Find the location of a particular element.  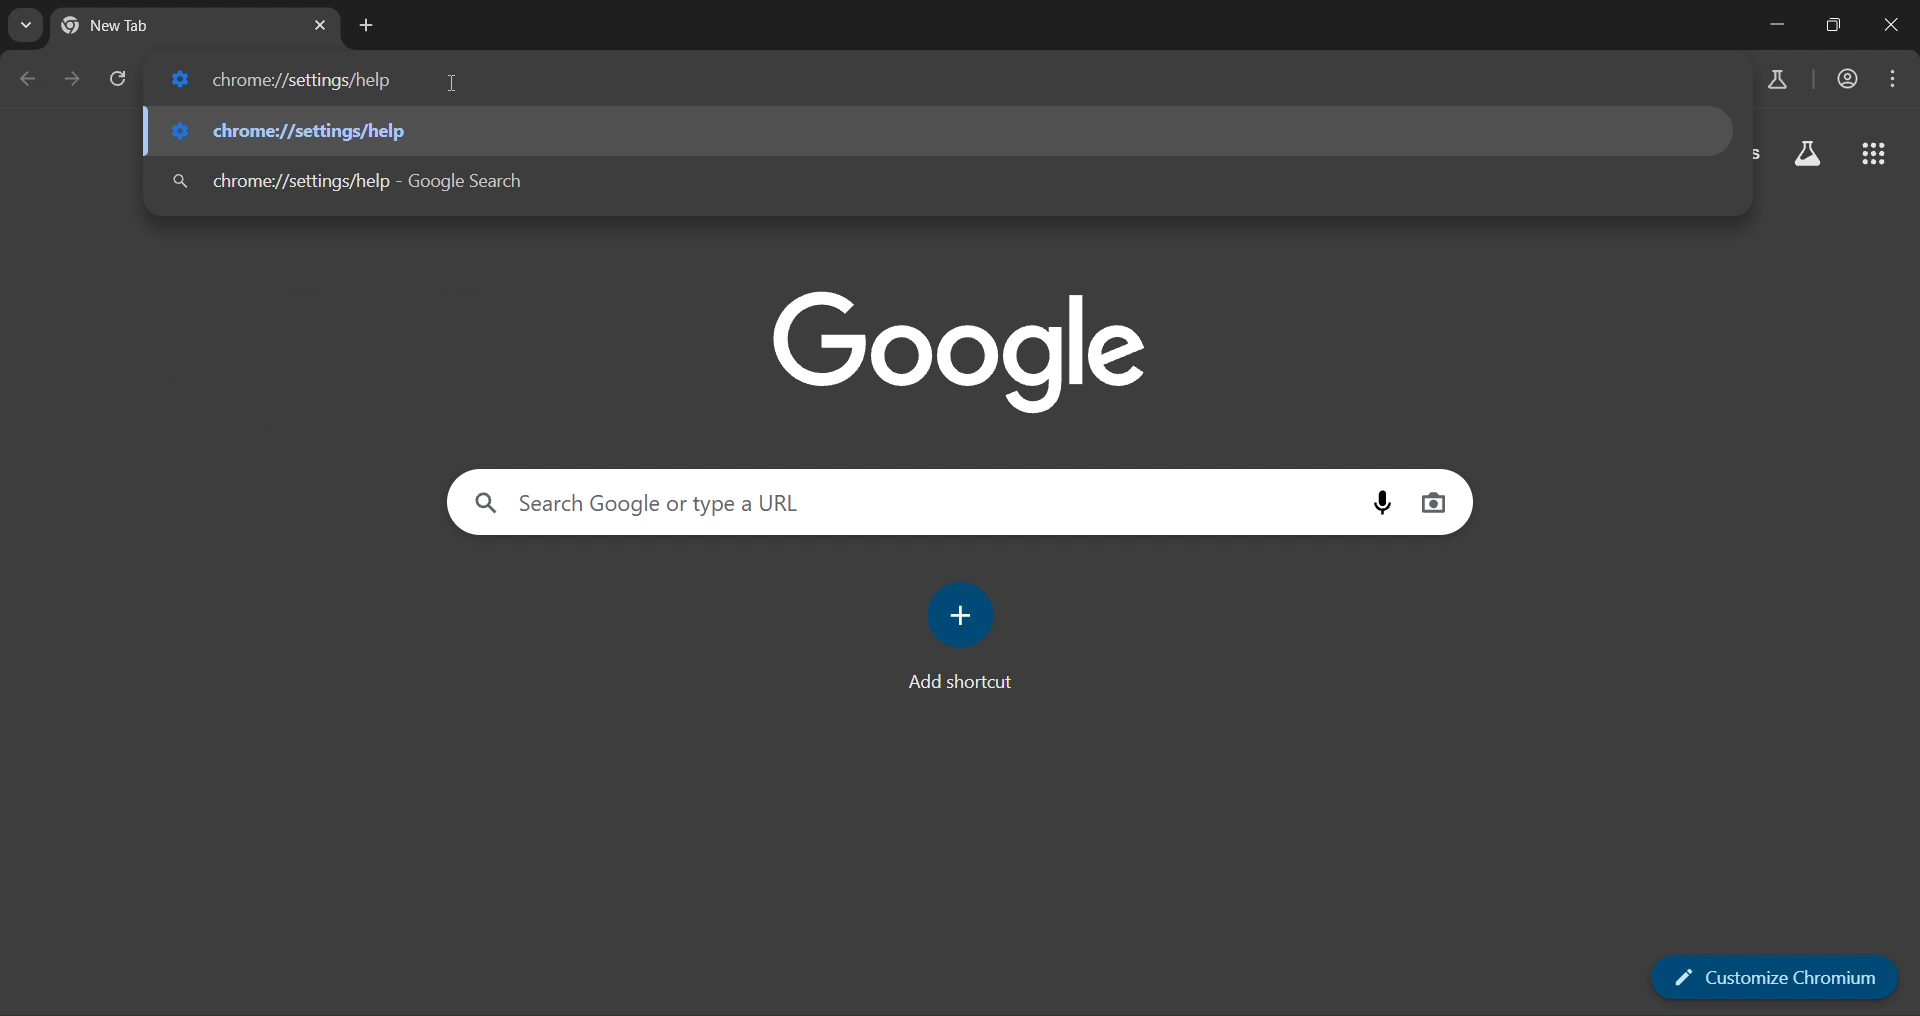

current tab is located at coordinates (157, 28).